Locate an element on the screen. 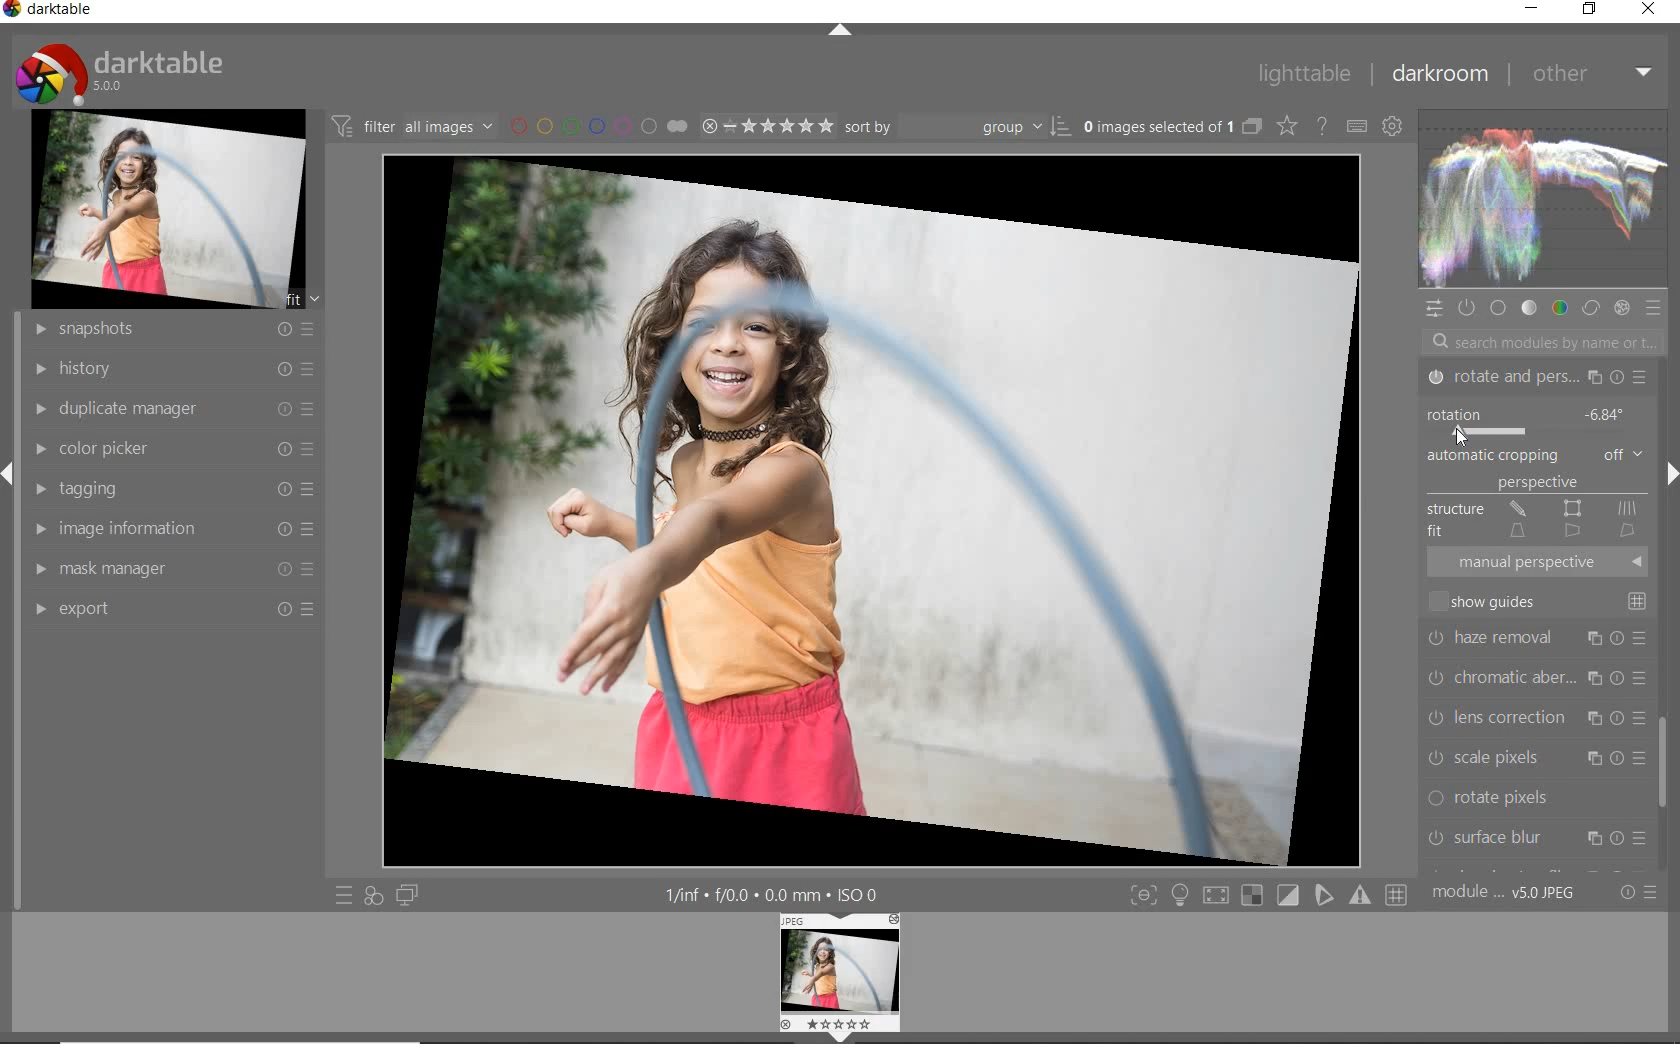  mask manager is located at coordinates (171, 570).